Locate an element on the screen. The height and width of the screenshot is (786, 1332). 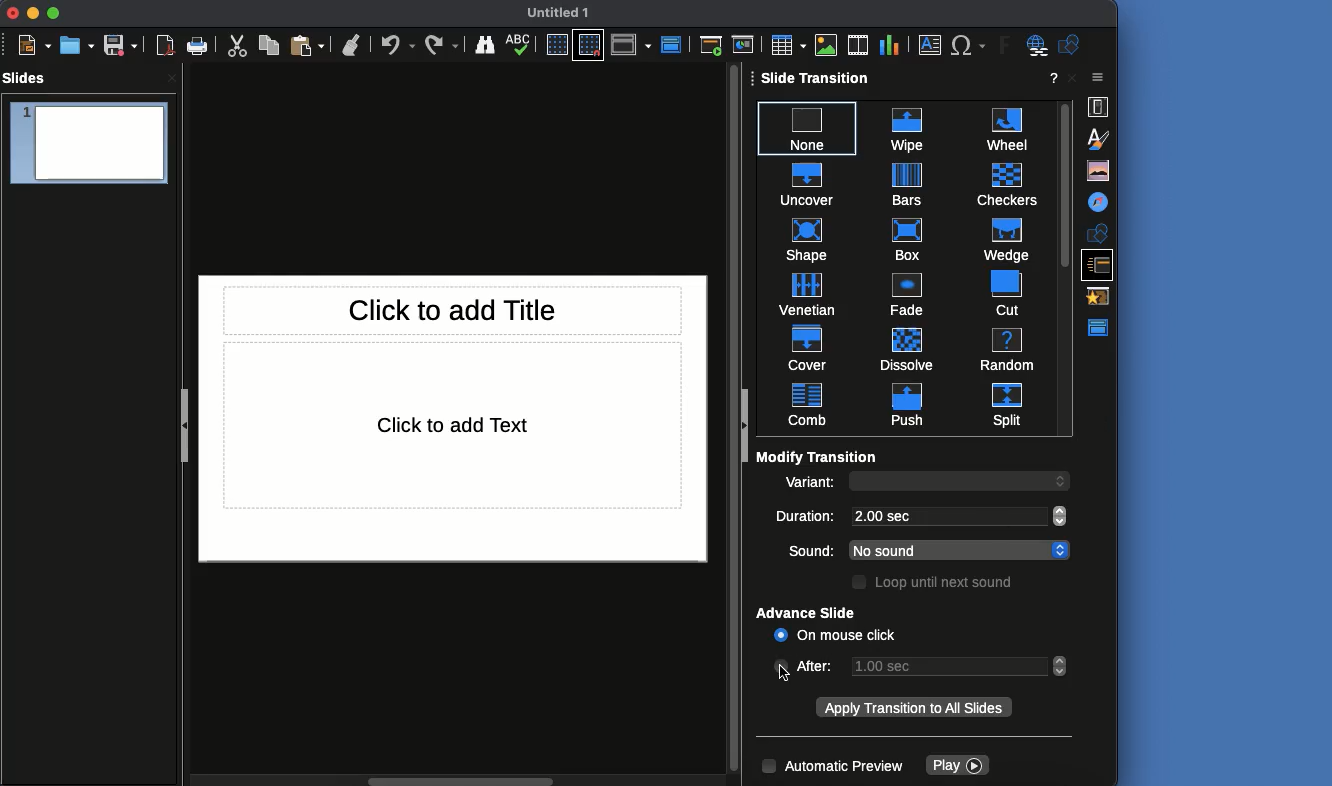
Undo is located at coordinates (398, 44).